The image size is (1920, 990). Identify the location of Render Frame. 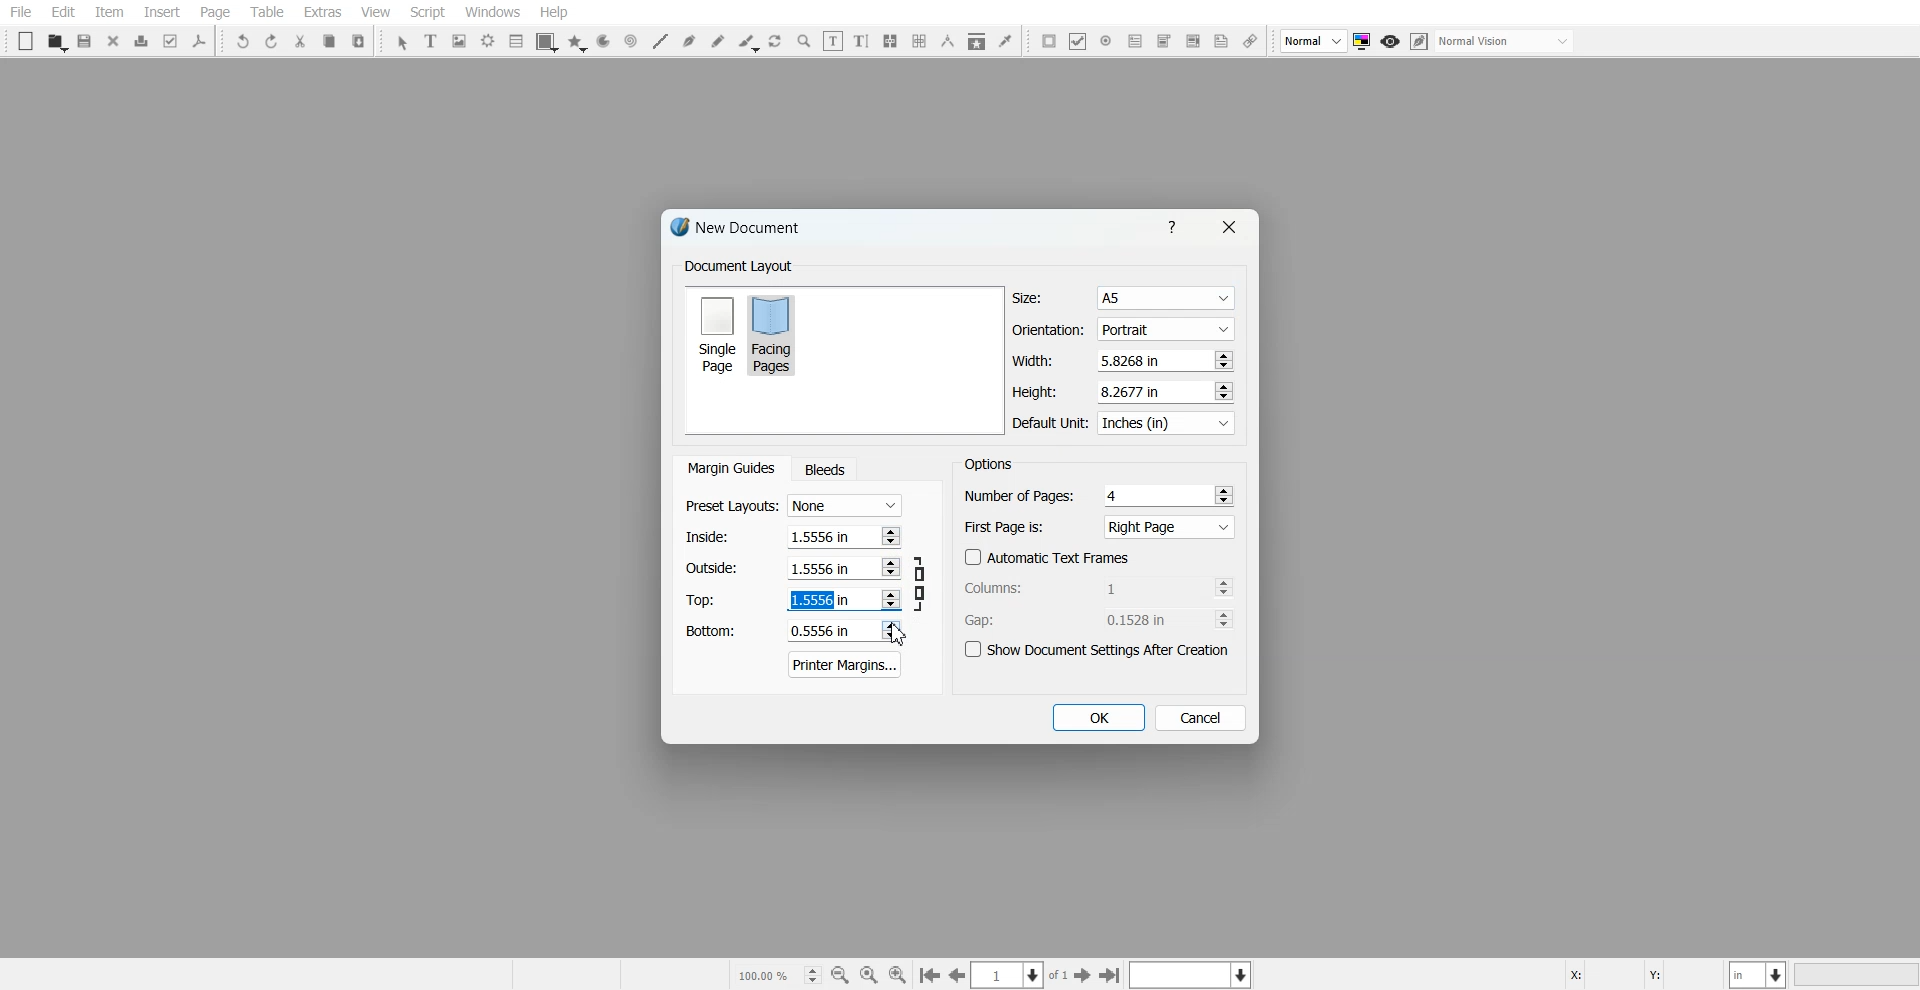
(488, 41).